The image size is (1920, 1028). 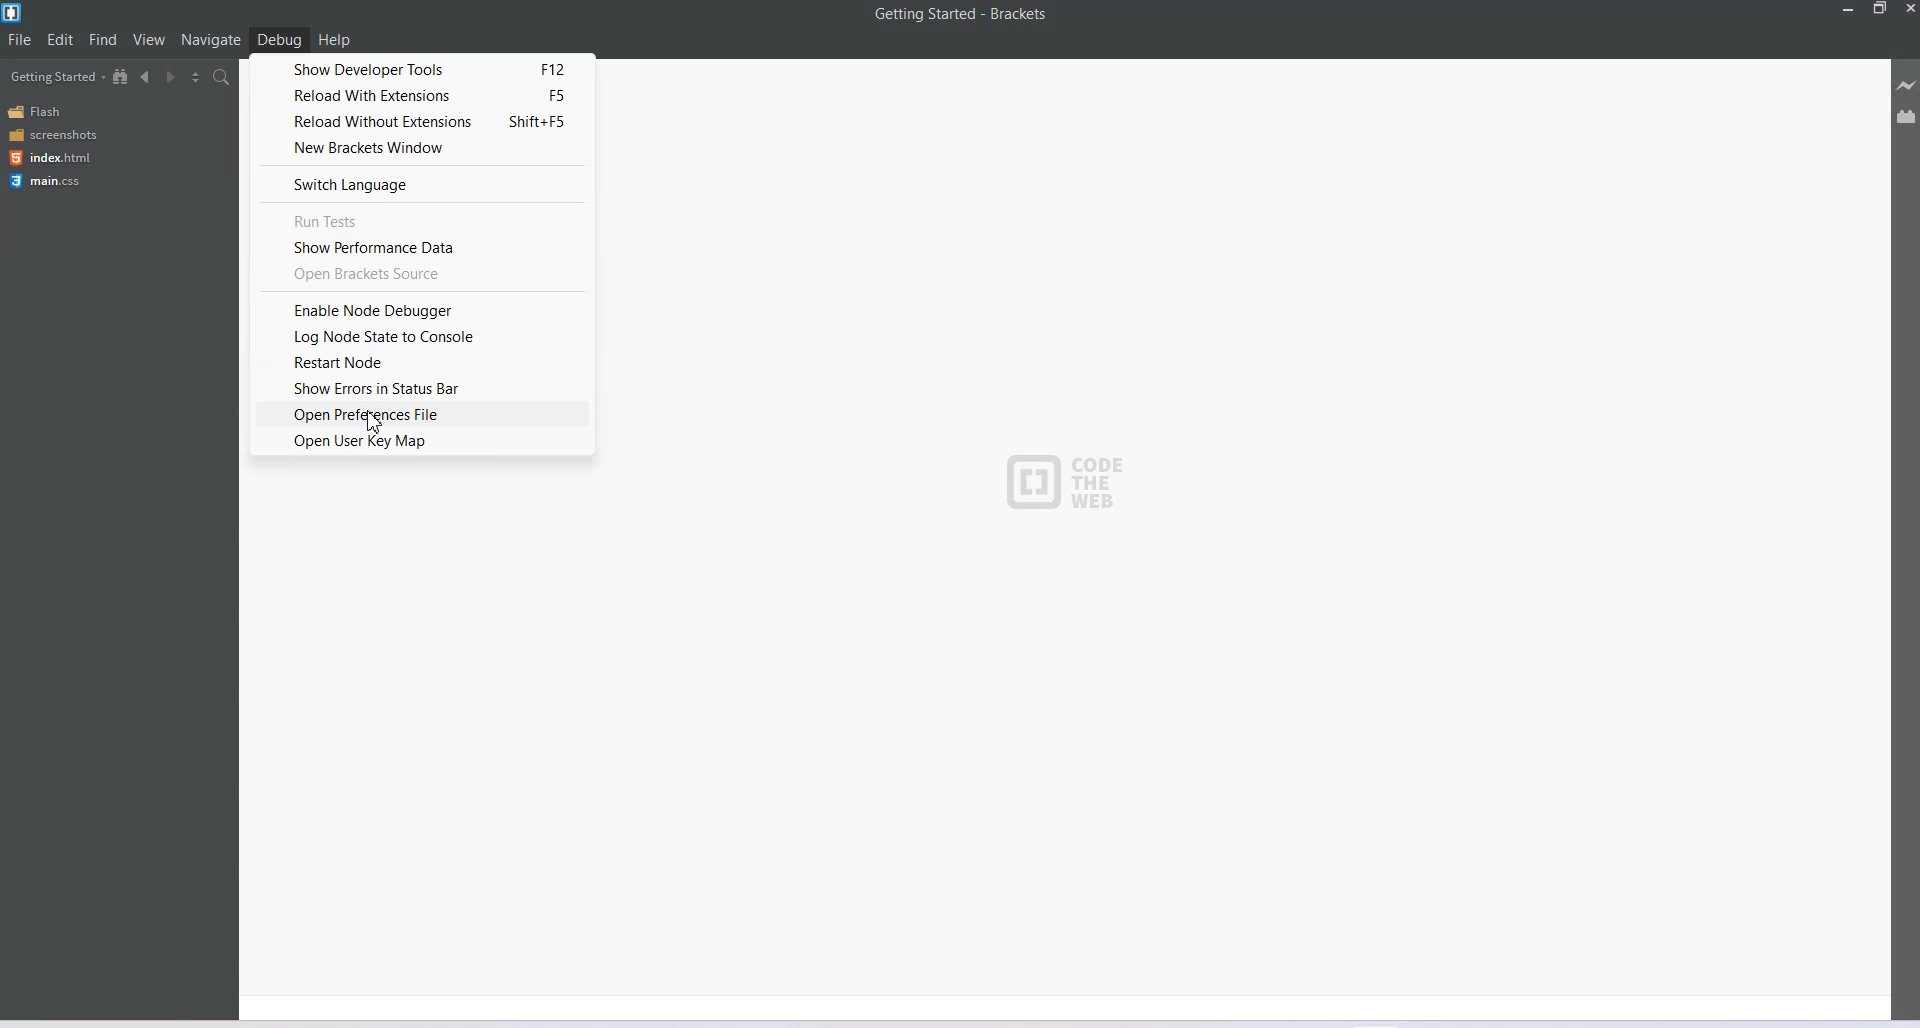 What do you see at coordinates (1907, 120) in the screenshot?
I see `Extension Manager` at bounding box center [1907, 120].